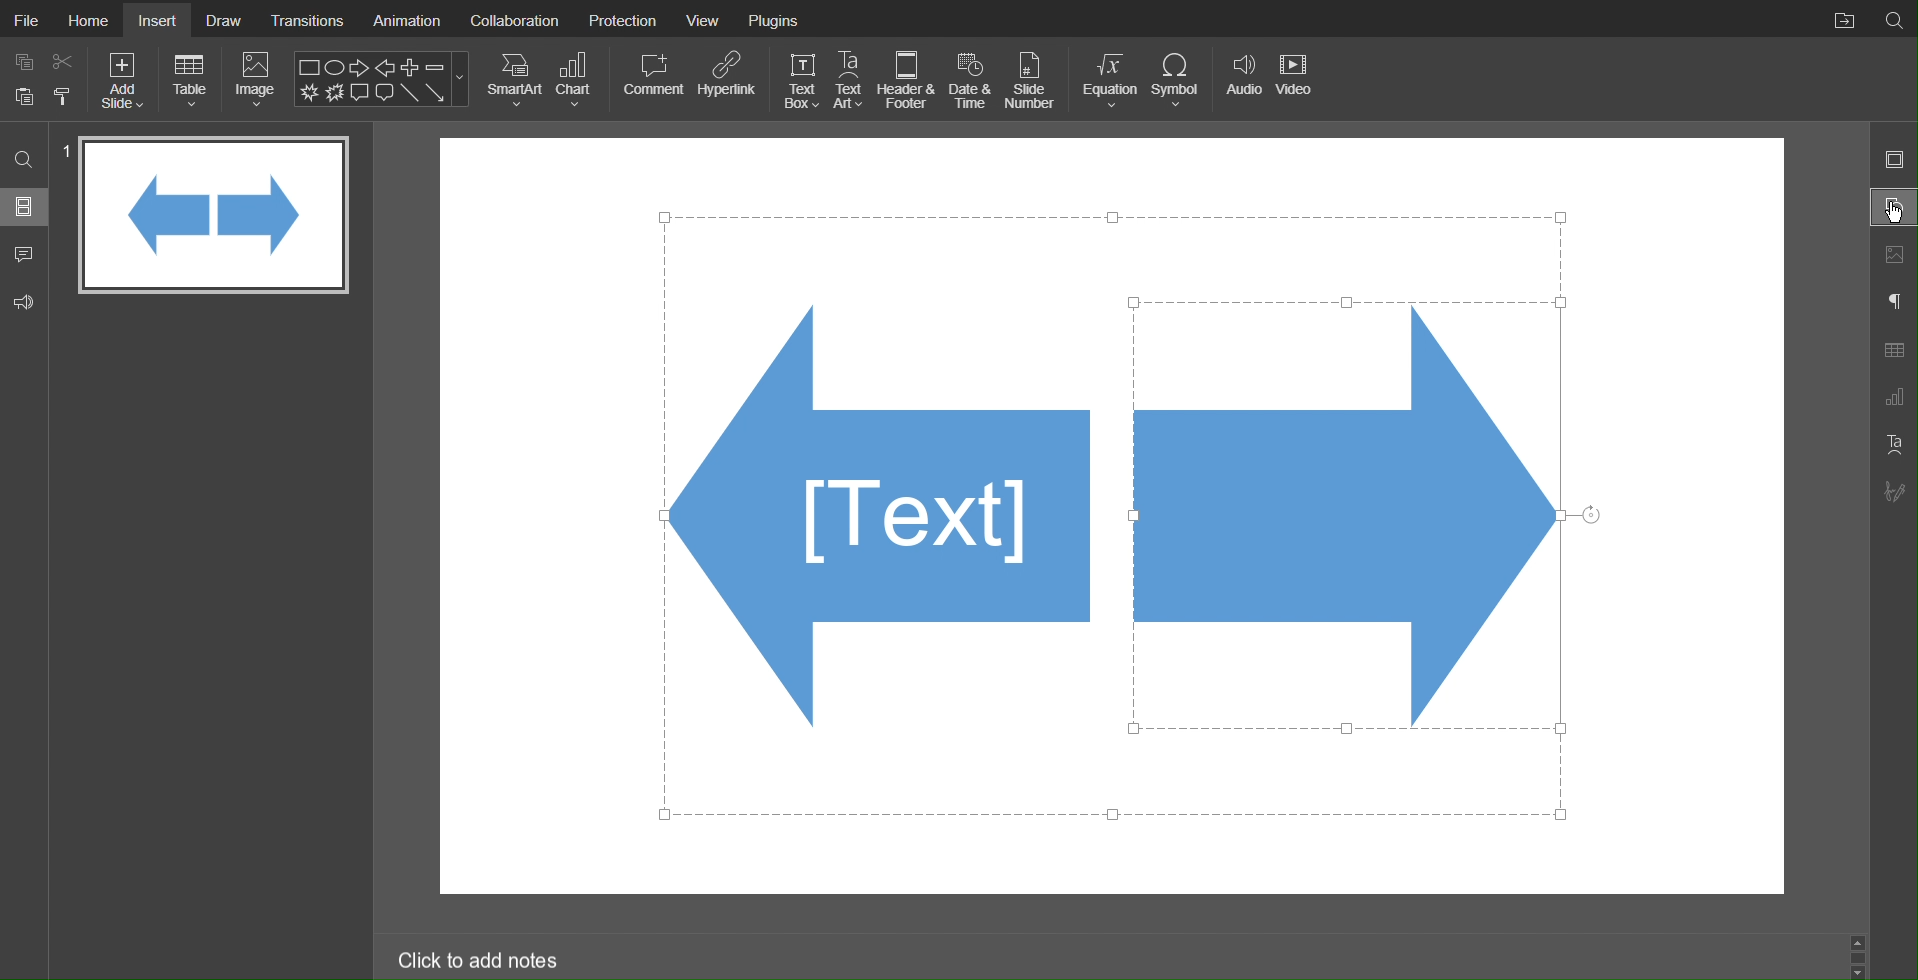 Image resolution: width=1918 pixels, height=980 pixels. What do you see at coordinates (707, 18) in the screenshot?
I see `View` at bounding box center [707, 18].